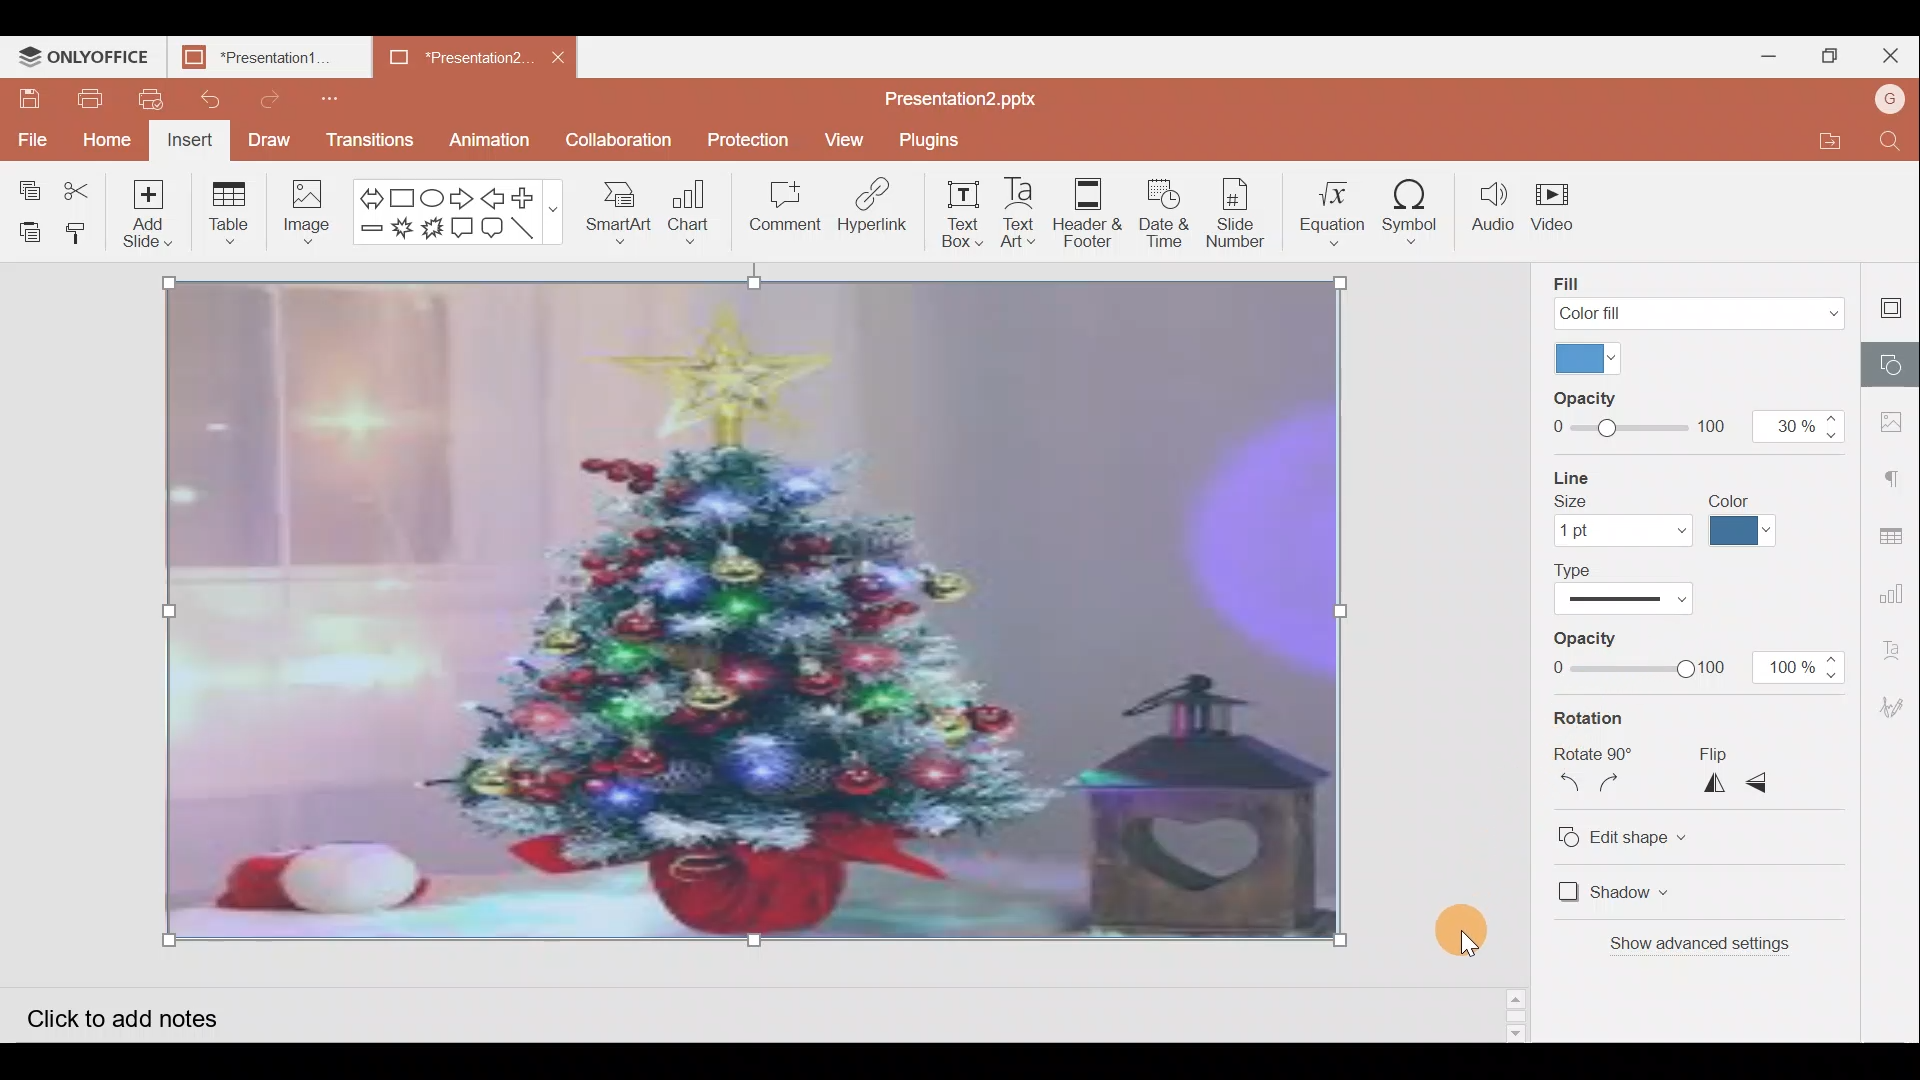 This screenshot has height=1080, width=1920. What do you see at coordinates (234, 211) in the screenshot?
I see `Table` at bounding box center [234, 211].